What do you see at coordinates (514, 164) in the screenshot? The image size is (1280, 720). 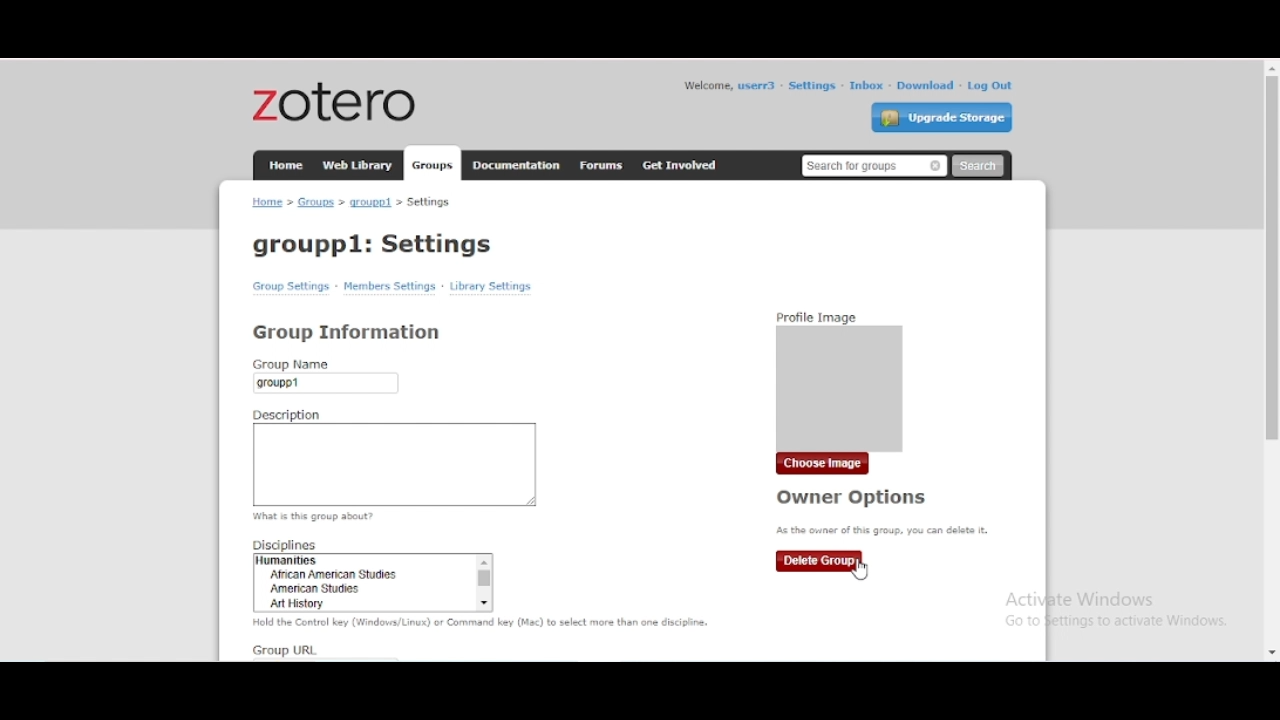 I see `documentation` at bounding box center [514, 164].